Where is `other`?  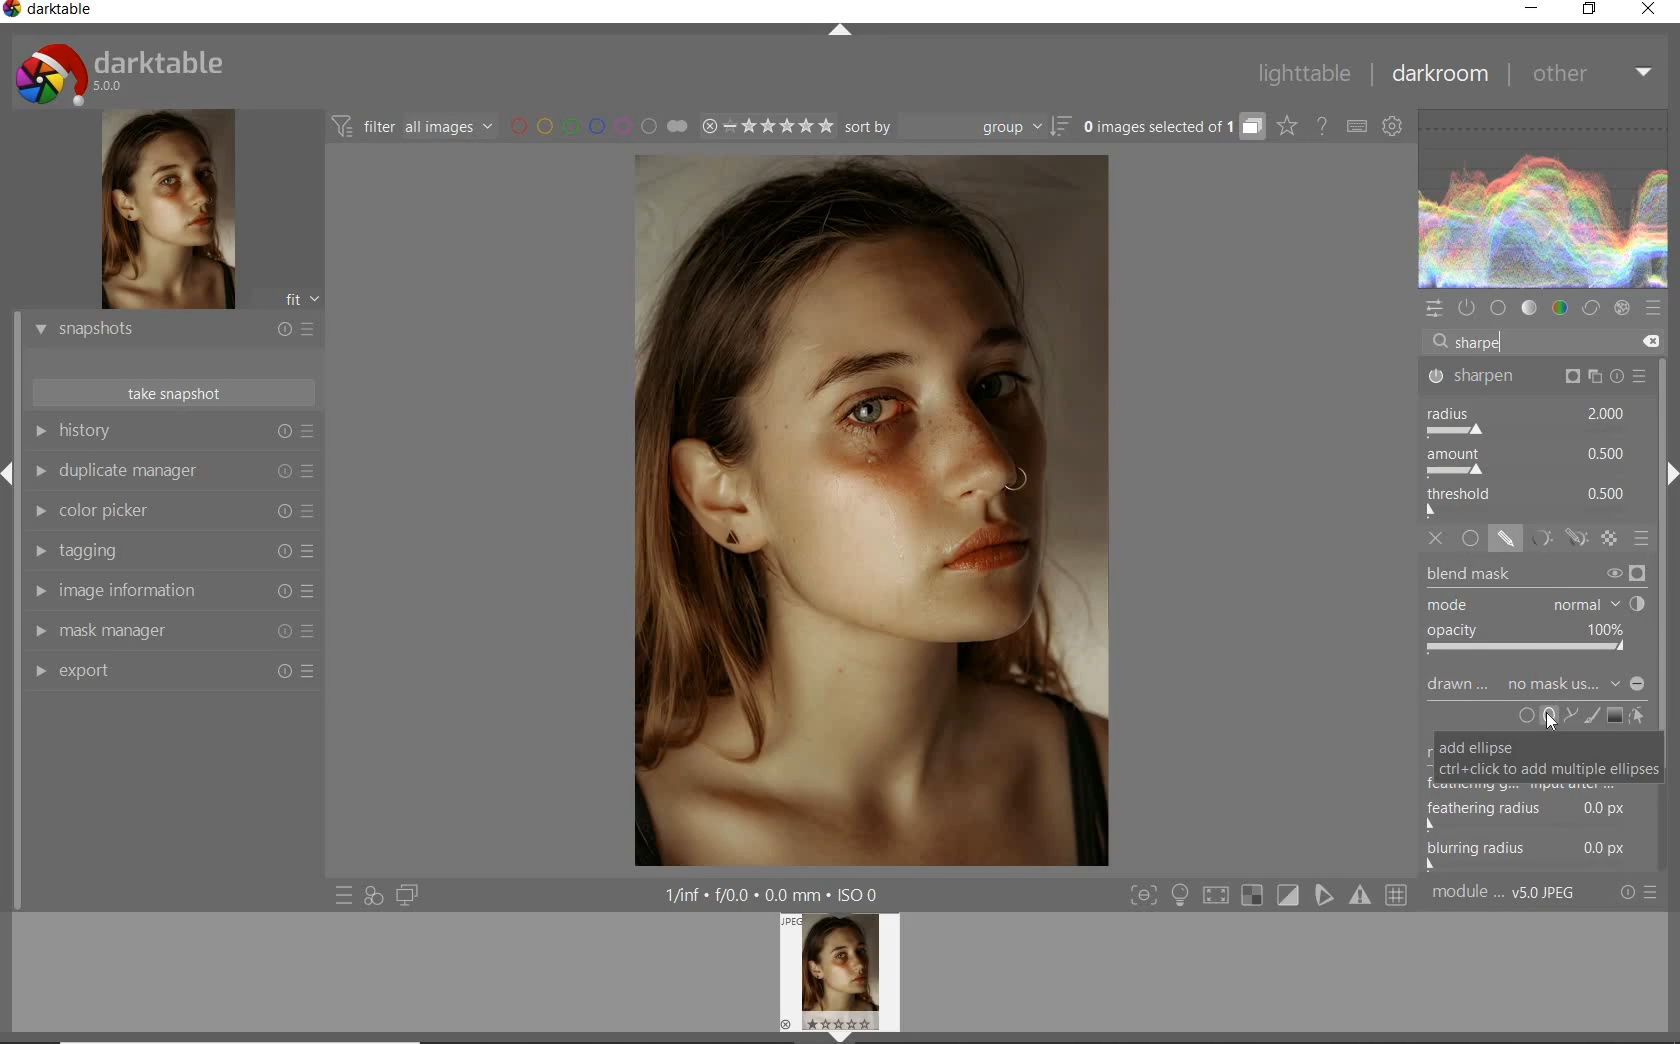
other is located at coordinates (1589, 72).